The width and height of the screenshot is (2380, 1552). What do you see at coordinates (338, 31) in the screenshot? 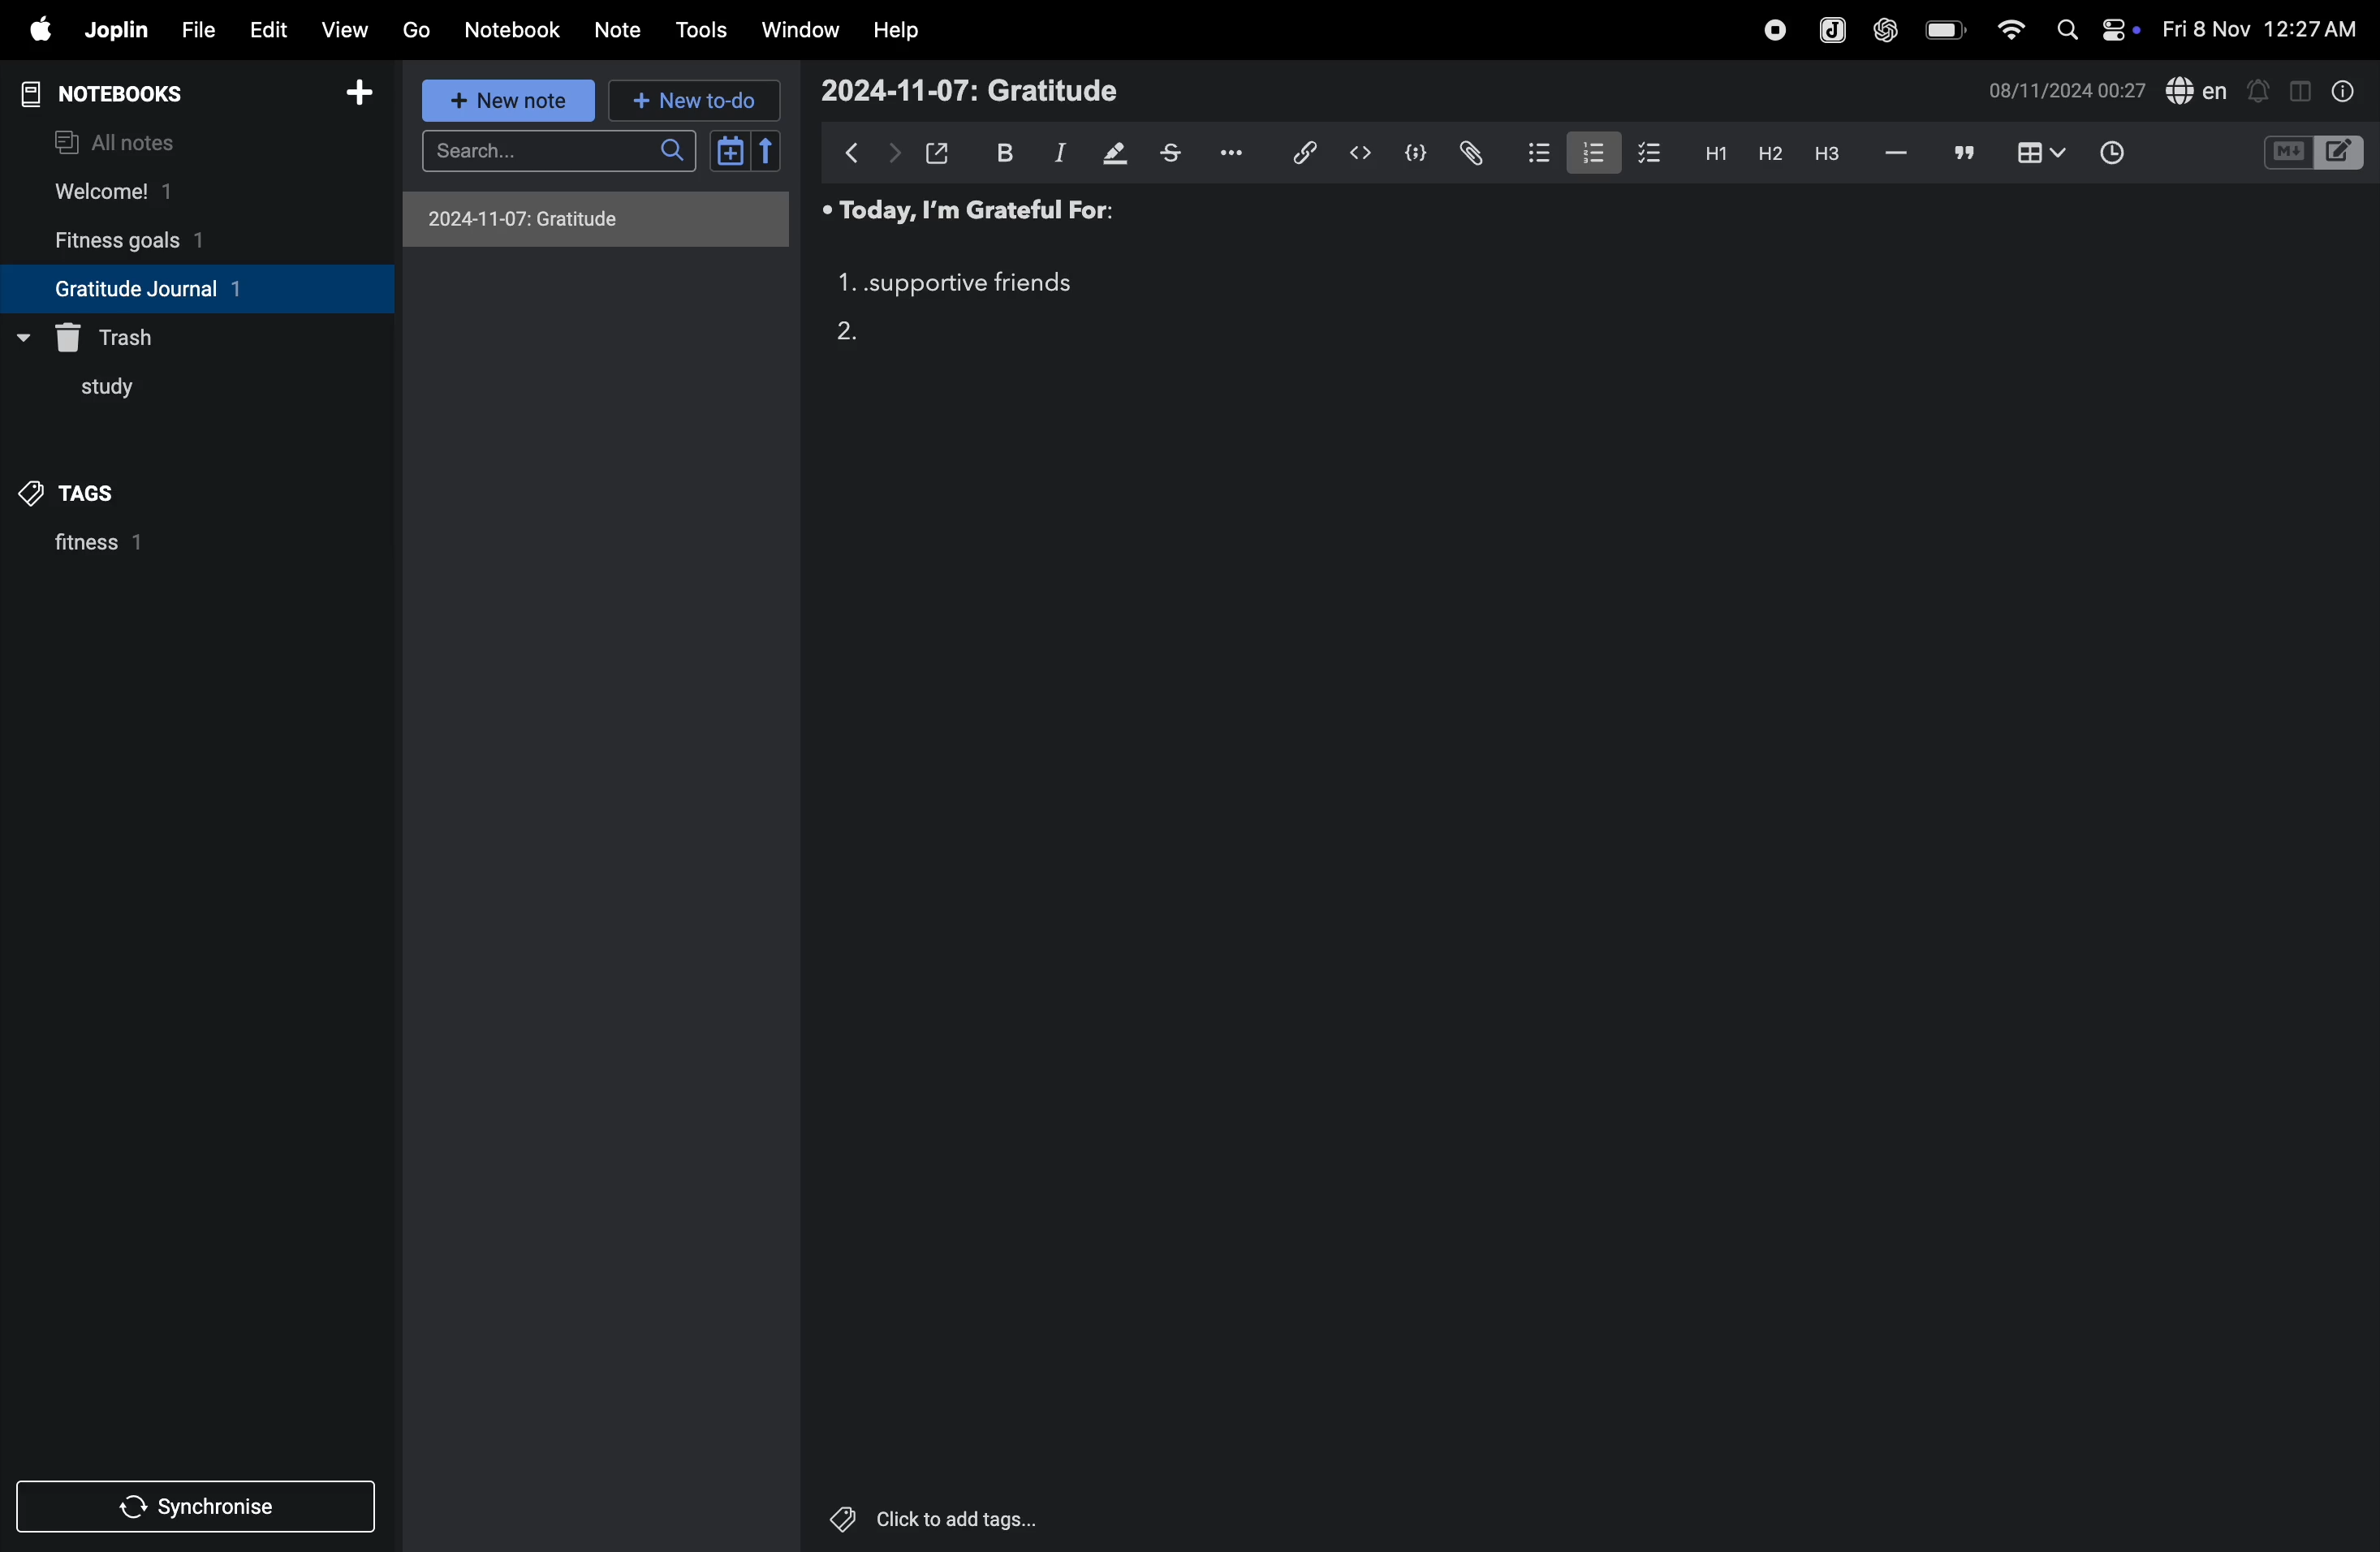
I see `view` at bounding box center [338, 31].